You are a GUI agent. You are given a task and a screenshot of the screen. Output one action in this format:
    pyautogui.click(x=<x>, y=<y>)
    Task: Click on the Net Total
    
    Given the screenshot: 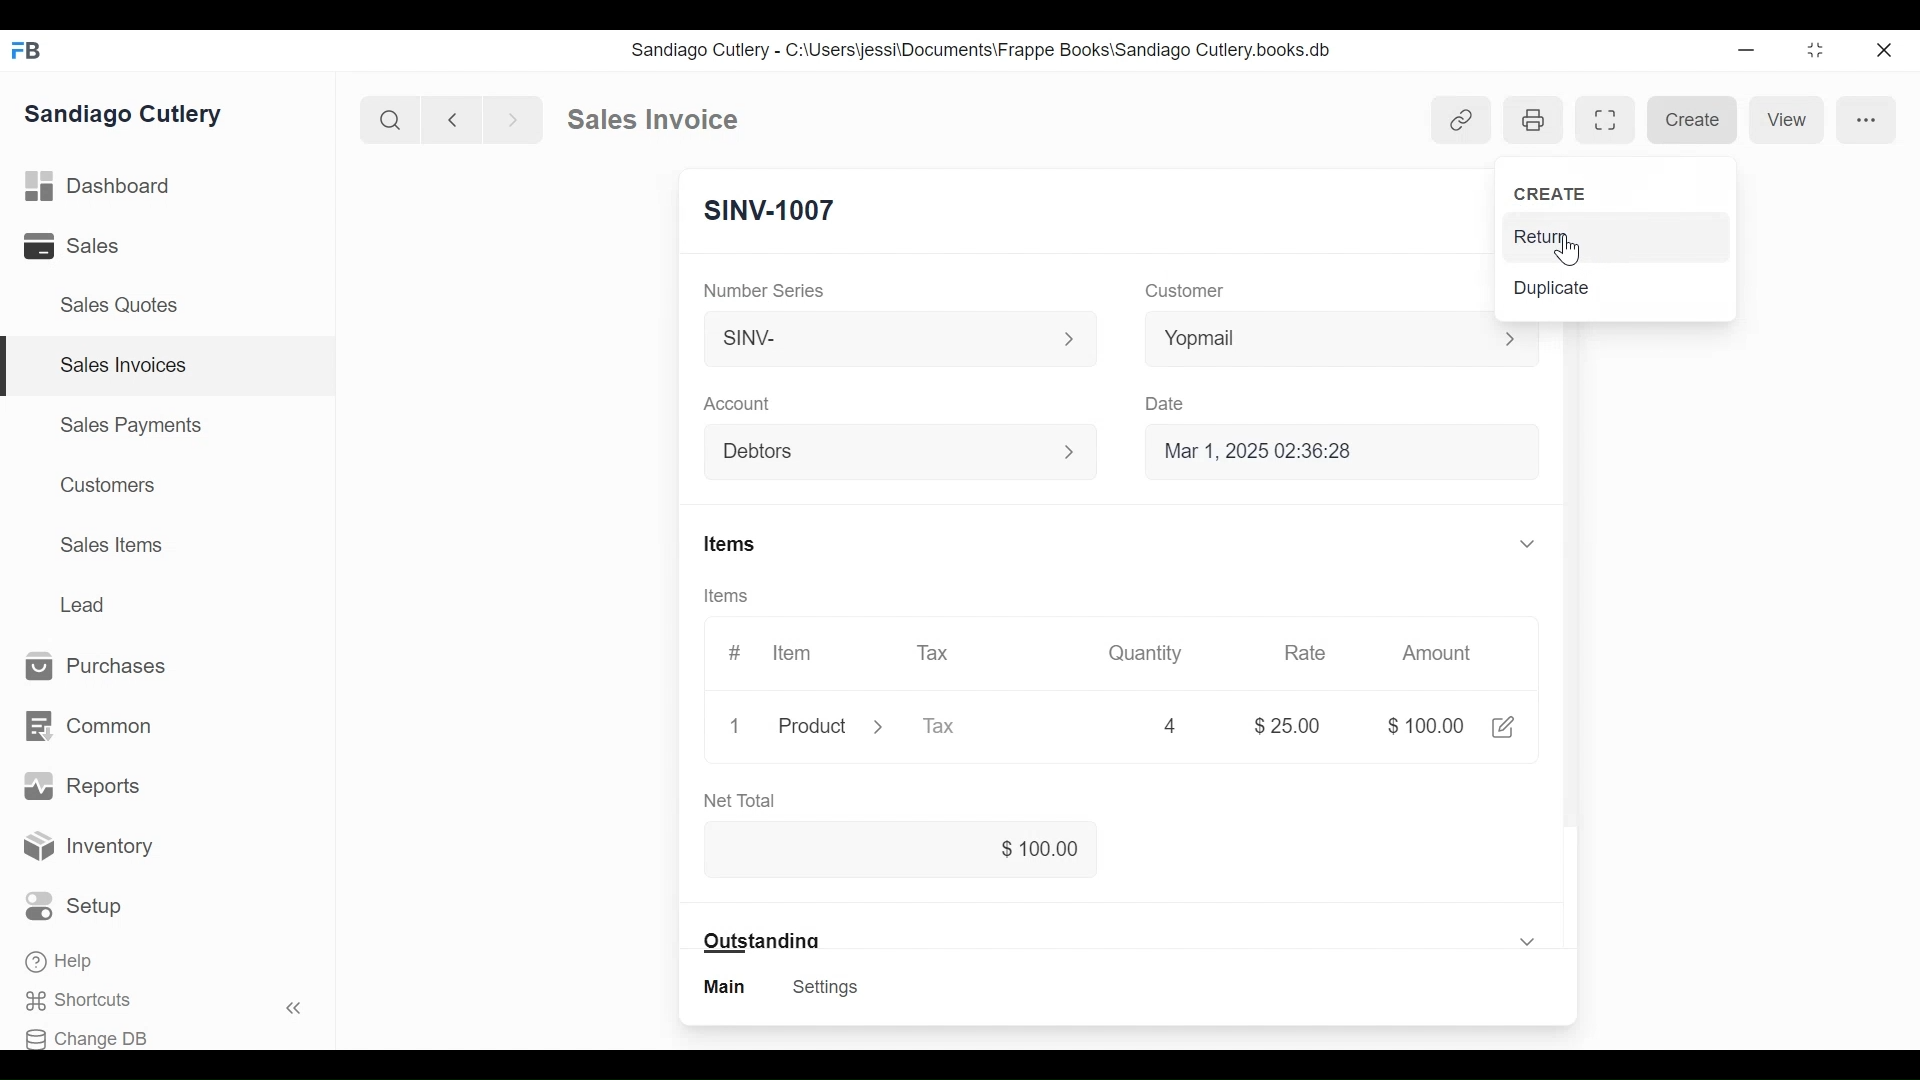 What is the action you would take?
    pyautogui.click(x=738, y=799)
    